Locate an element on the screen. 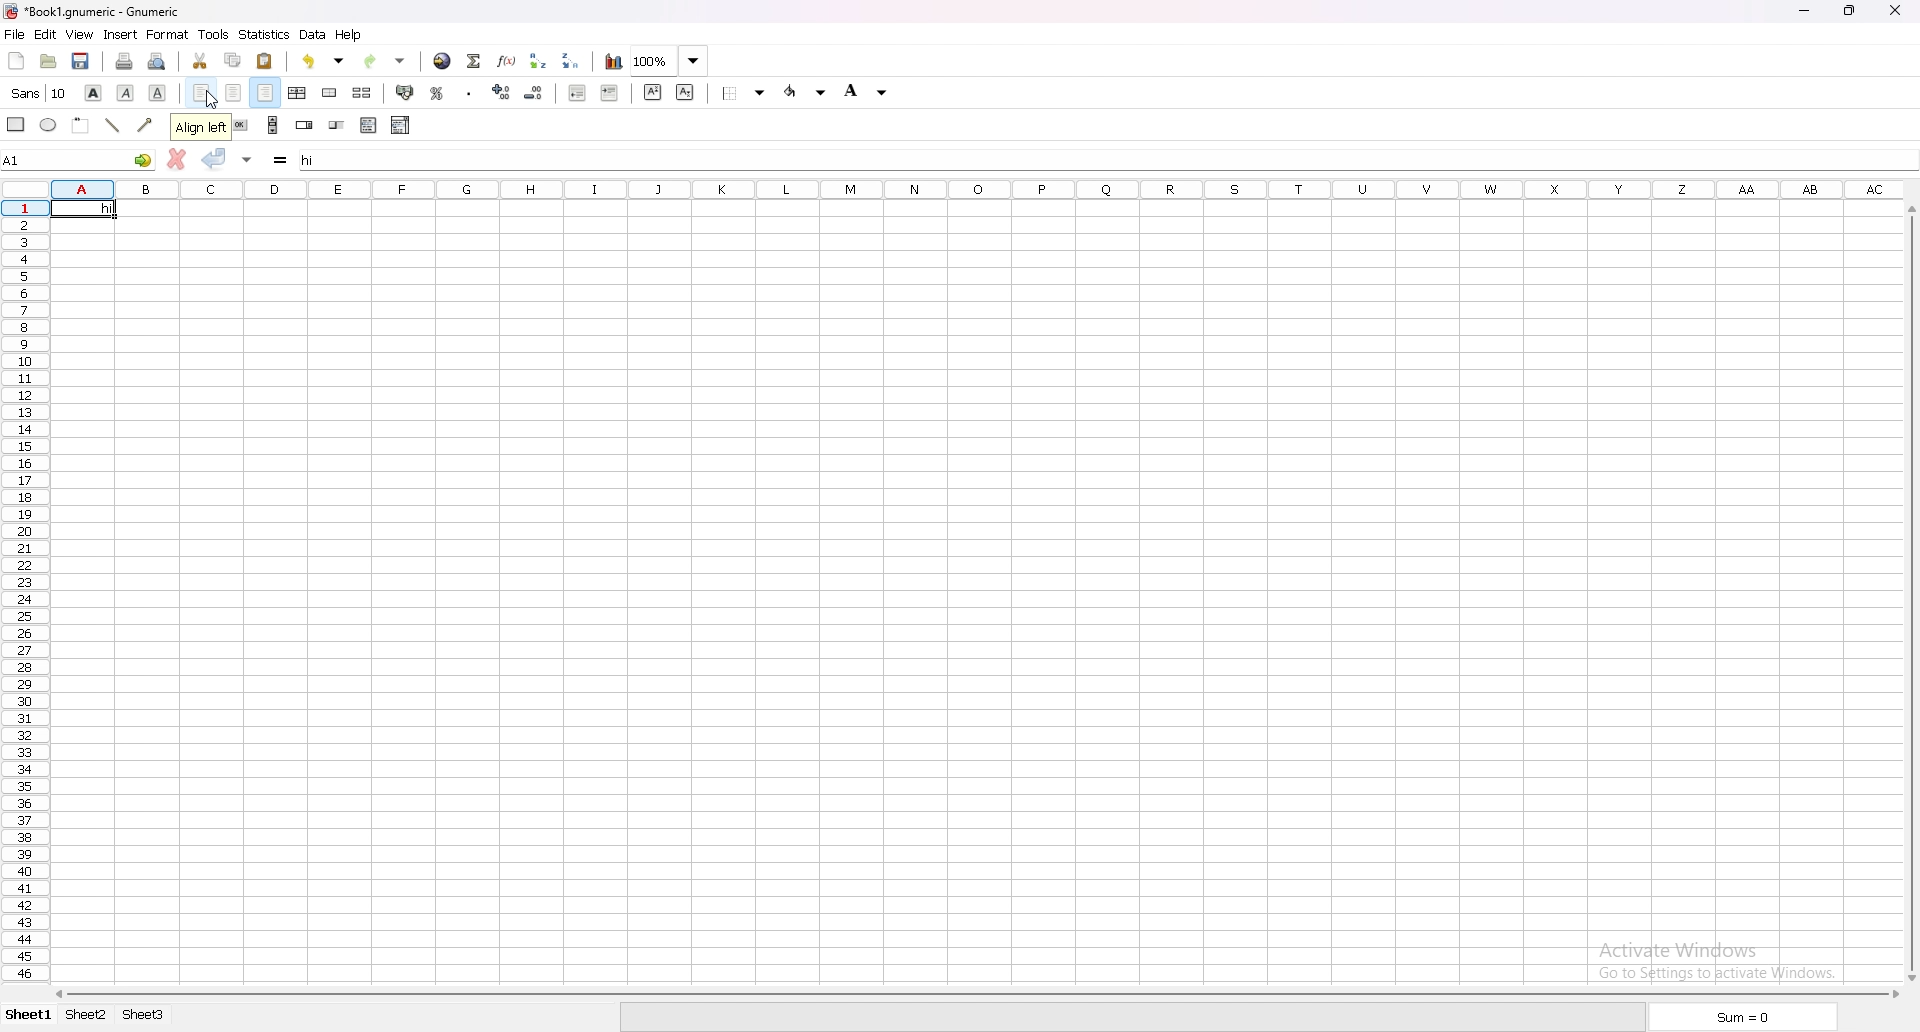  file is located at coordinates (15, 35).